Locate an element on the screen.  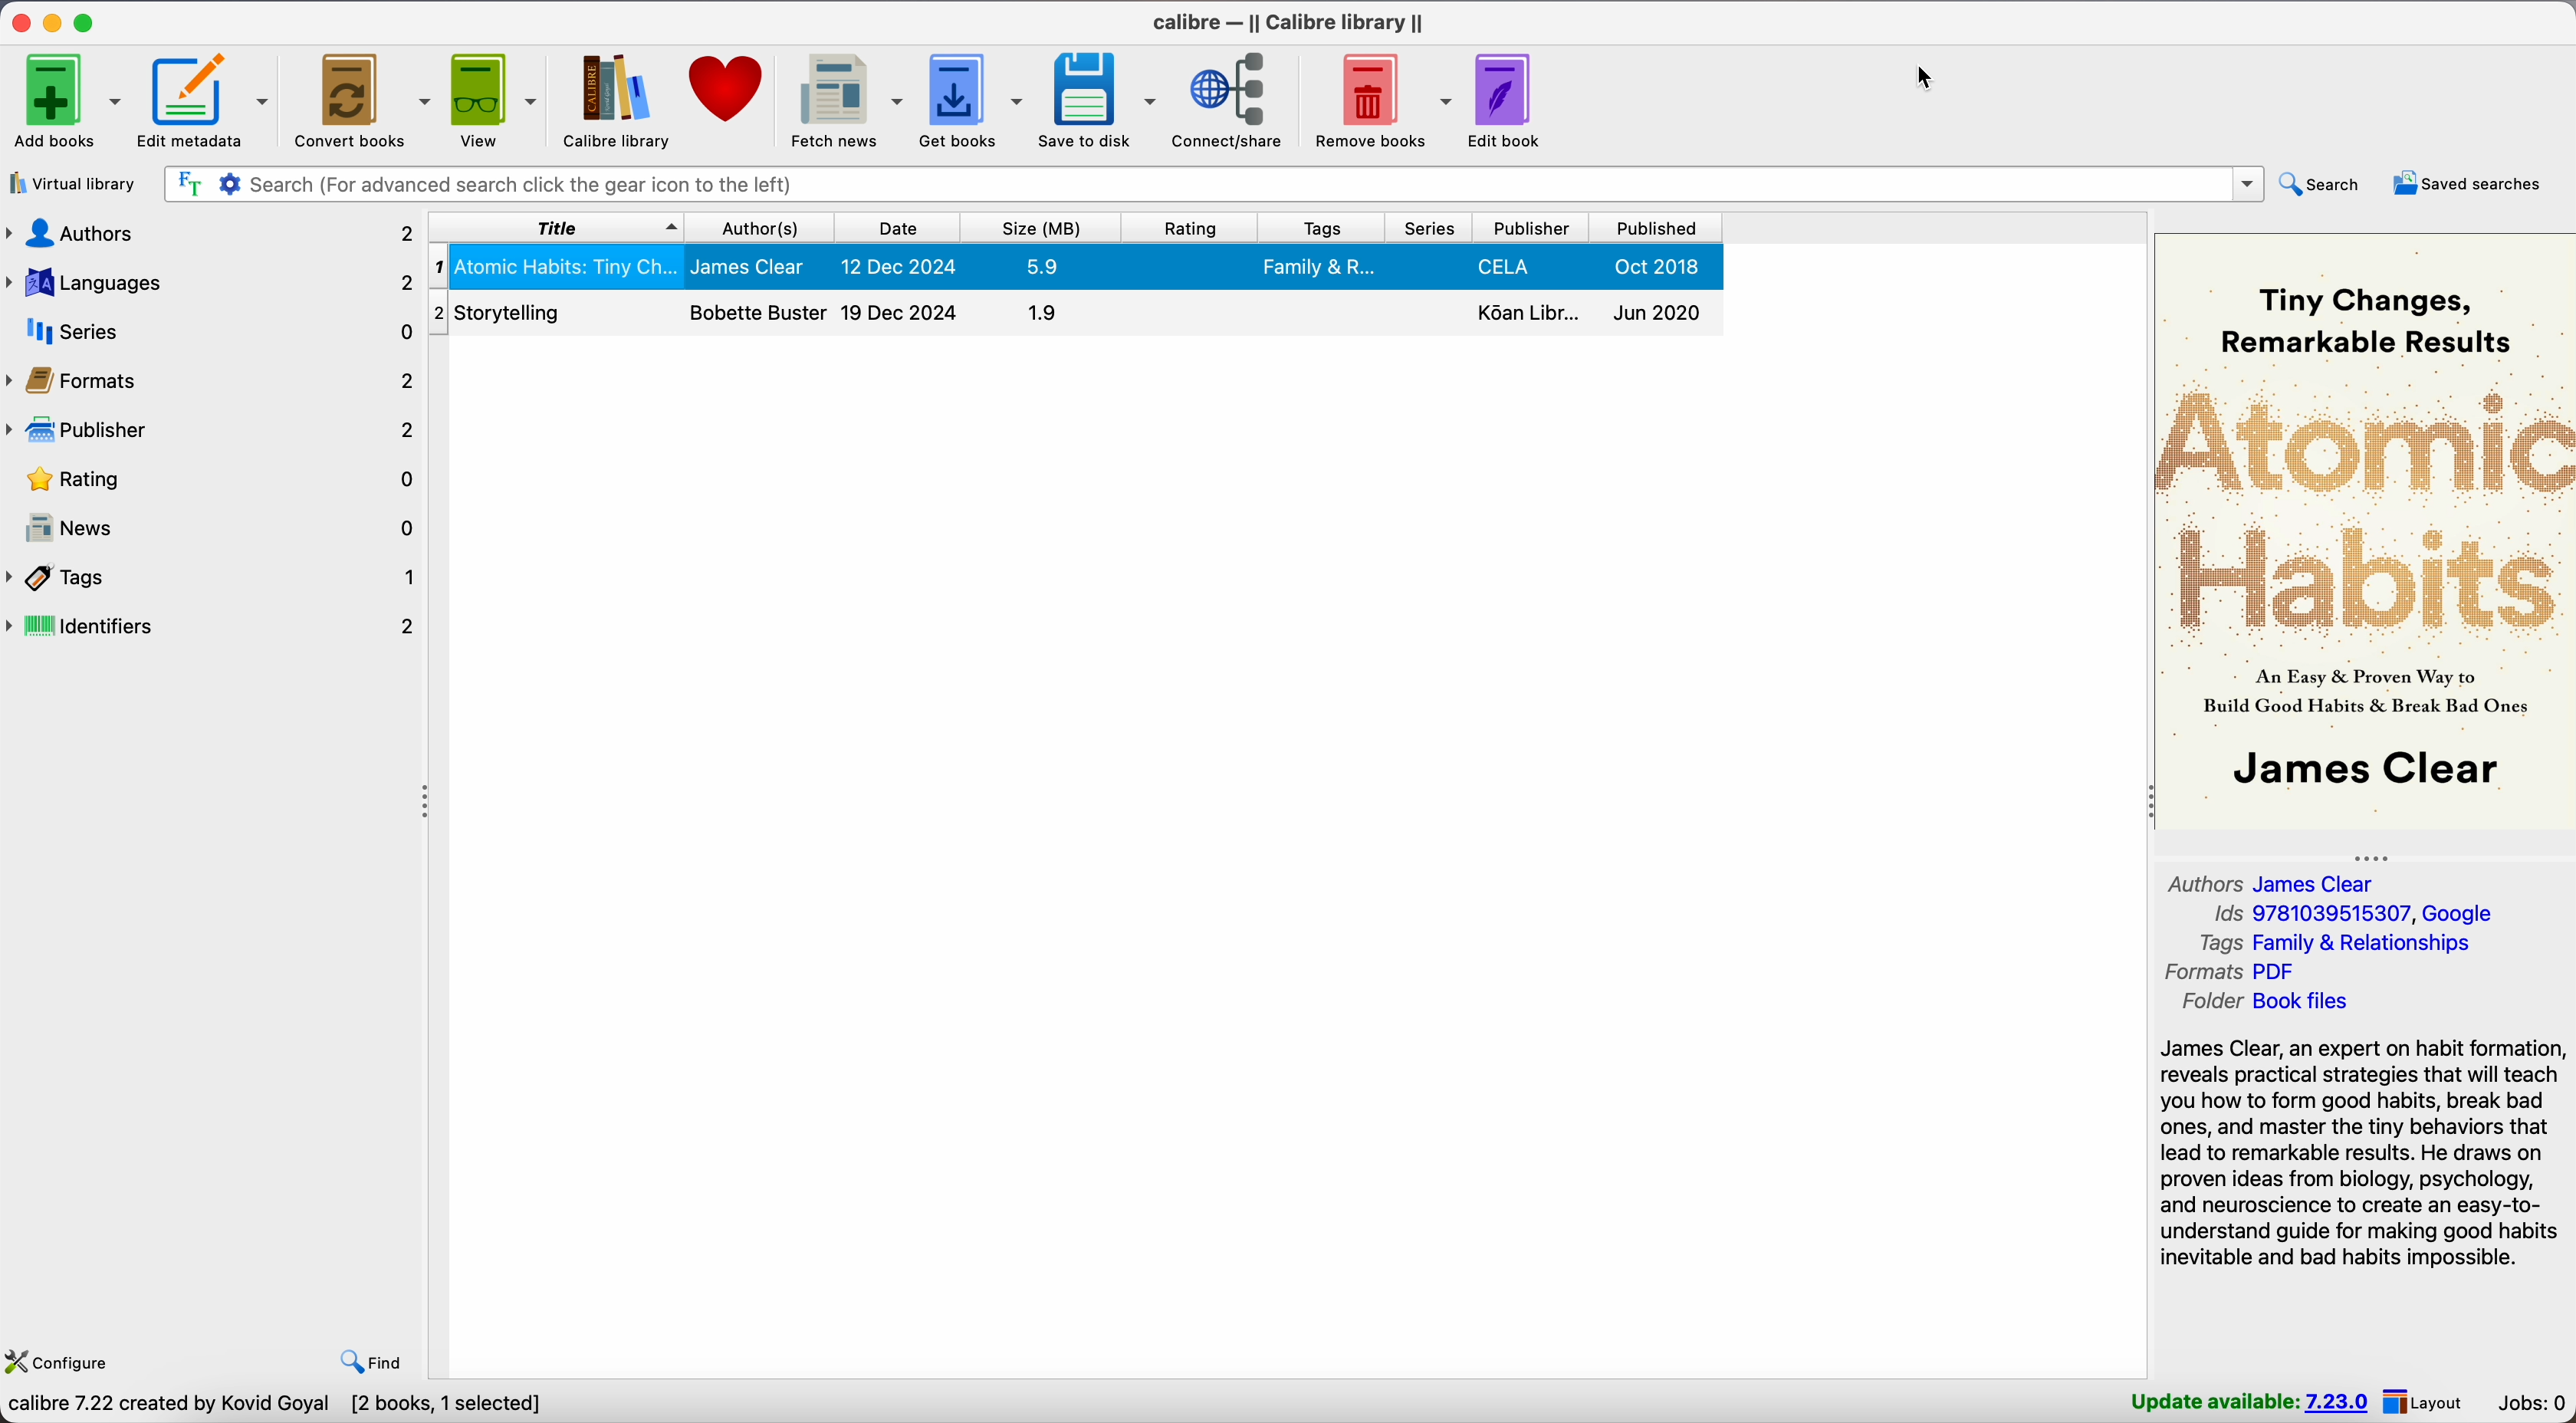
update available: 7.23.0 is located at coordinates (2249, 1402).